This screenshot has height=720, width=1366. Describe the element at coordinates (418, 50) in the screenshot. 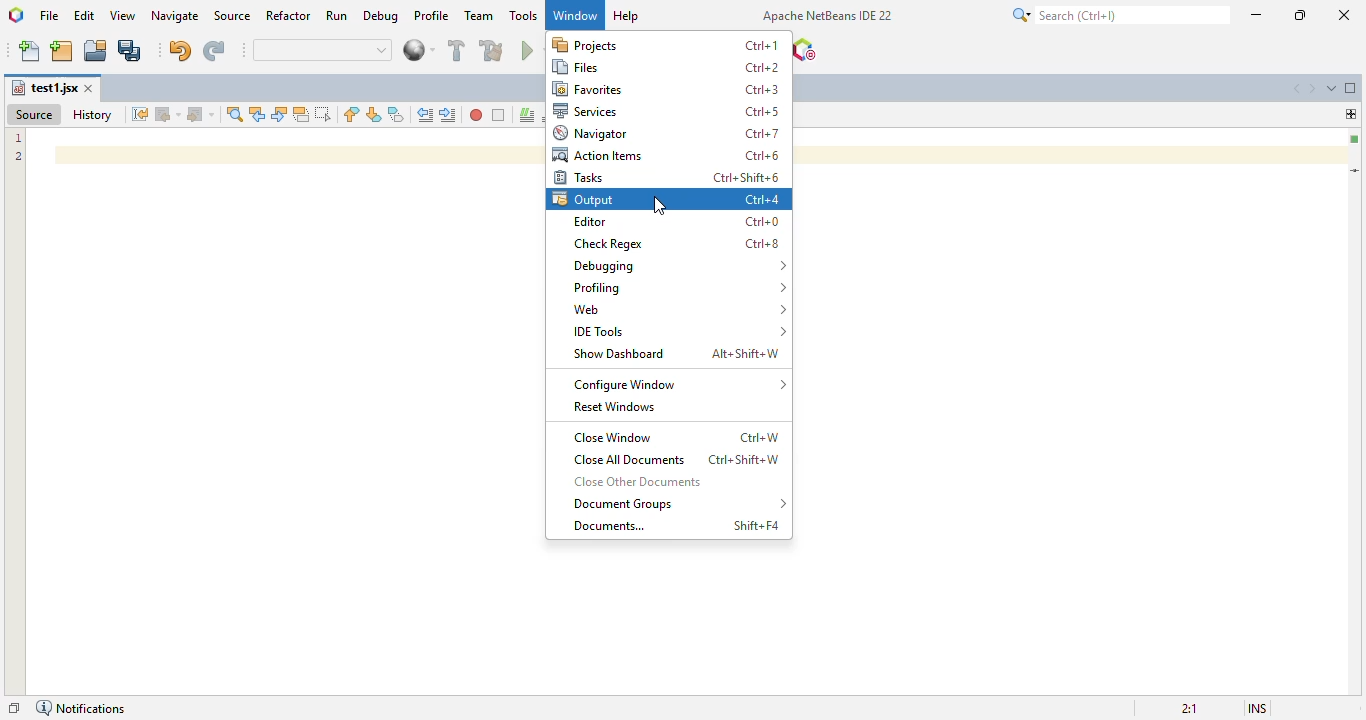

I see `web browser` at that location.